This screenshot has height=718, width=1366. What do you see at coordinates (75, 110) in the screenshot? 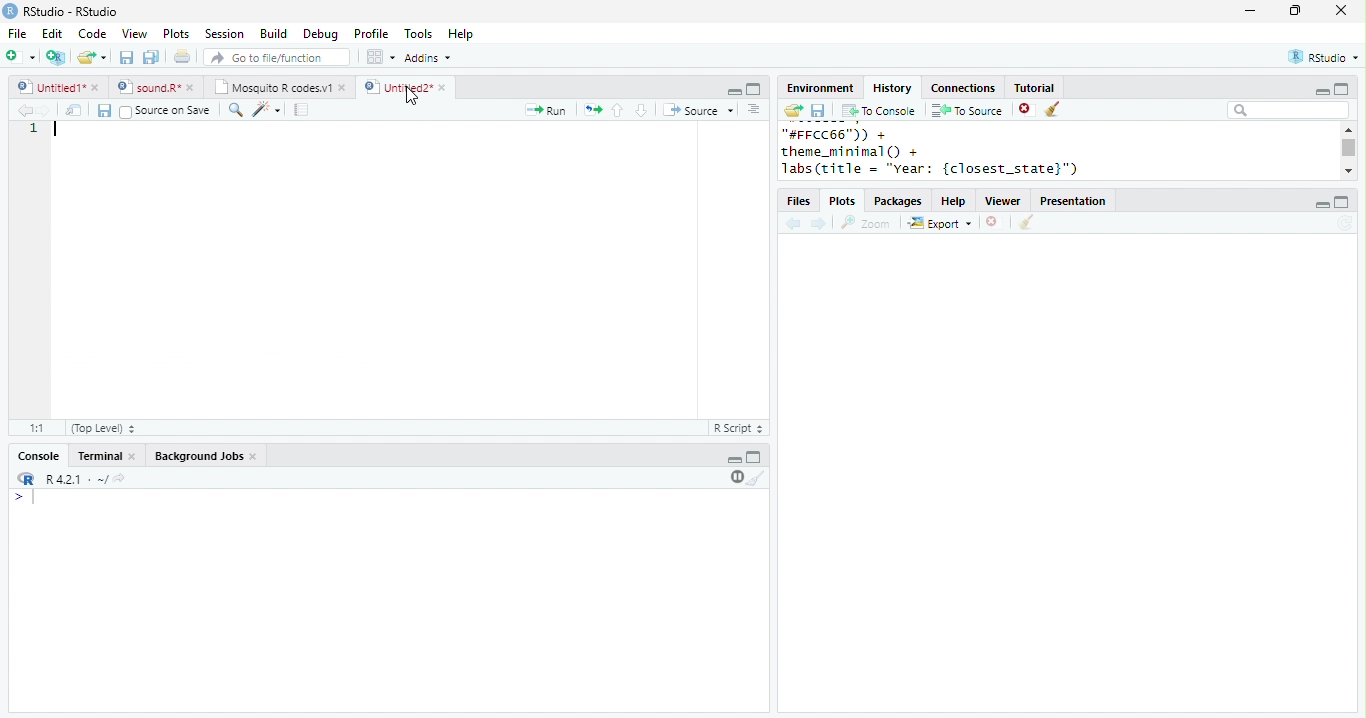
I see `show in new window` at bounding box center [75, 110].